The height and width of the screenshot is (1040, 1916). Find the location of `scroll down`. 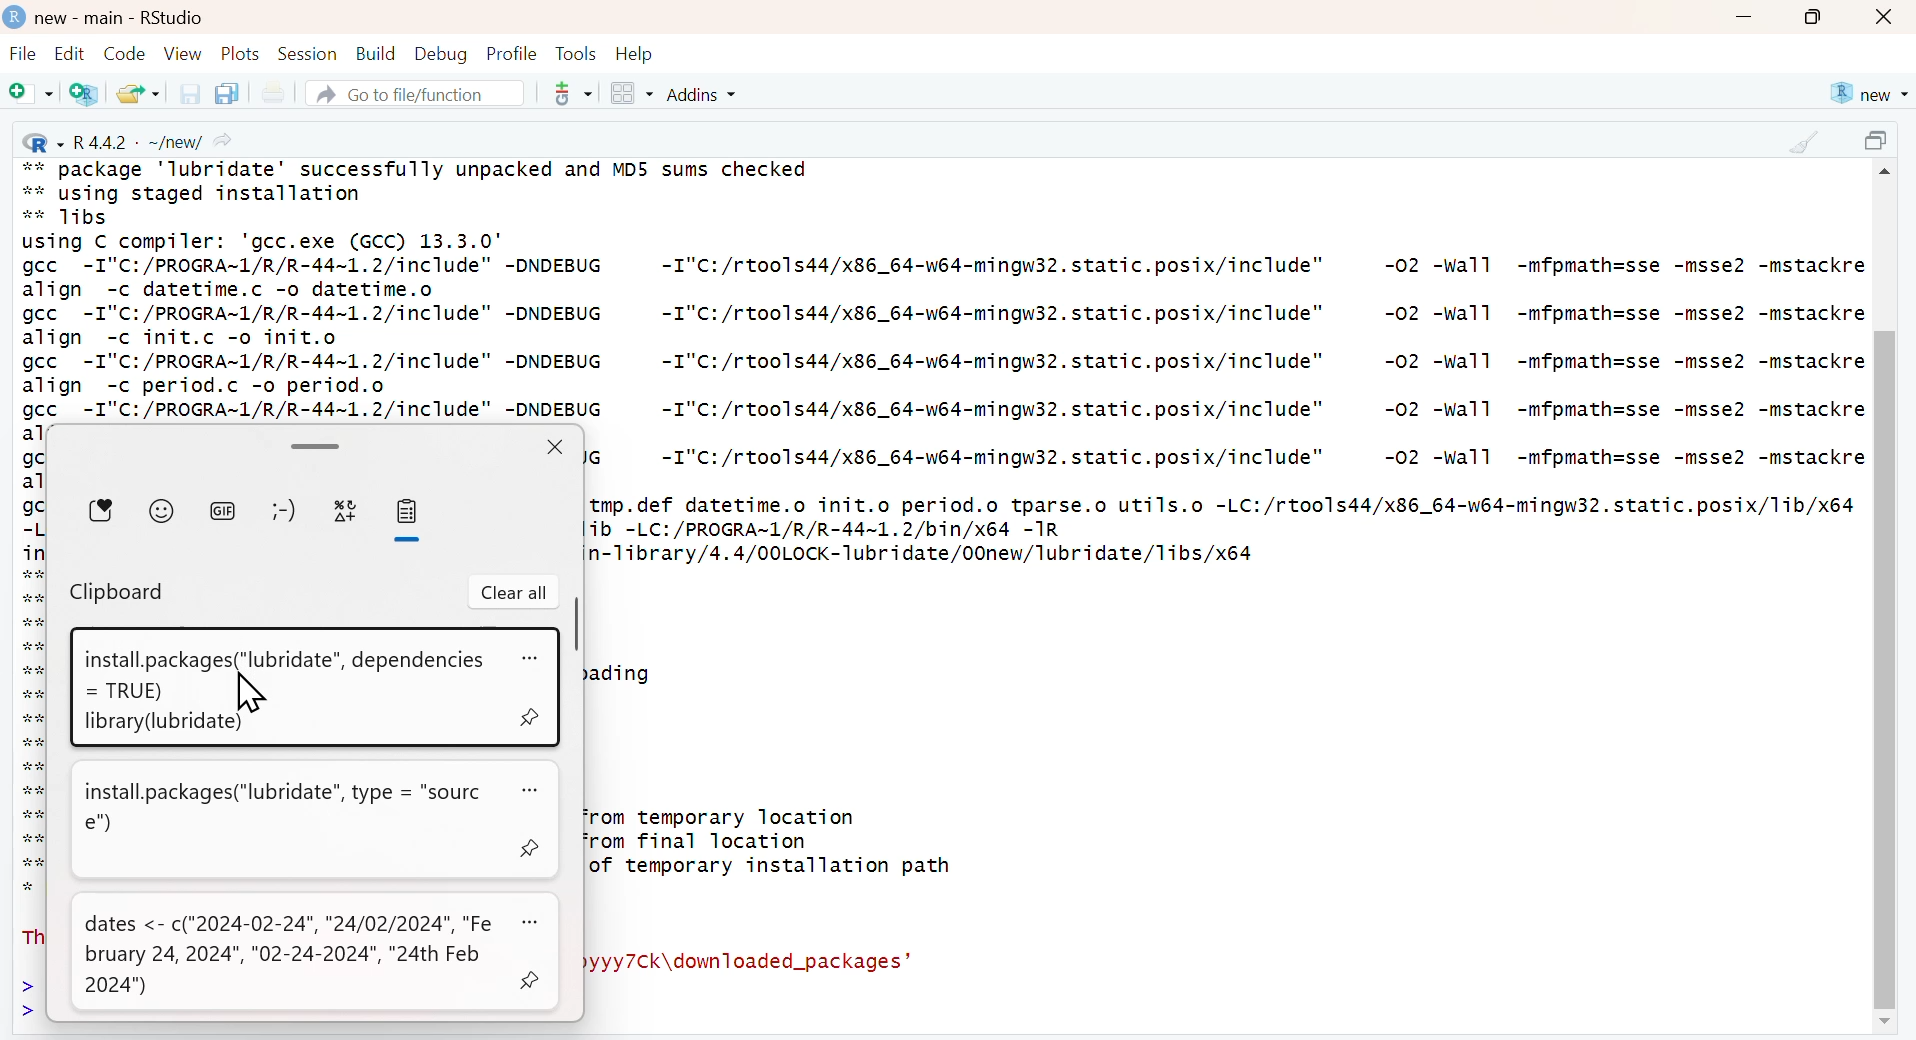

scroll down is located at coordinates (1882, 1023).